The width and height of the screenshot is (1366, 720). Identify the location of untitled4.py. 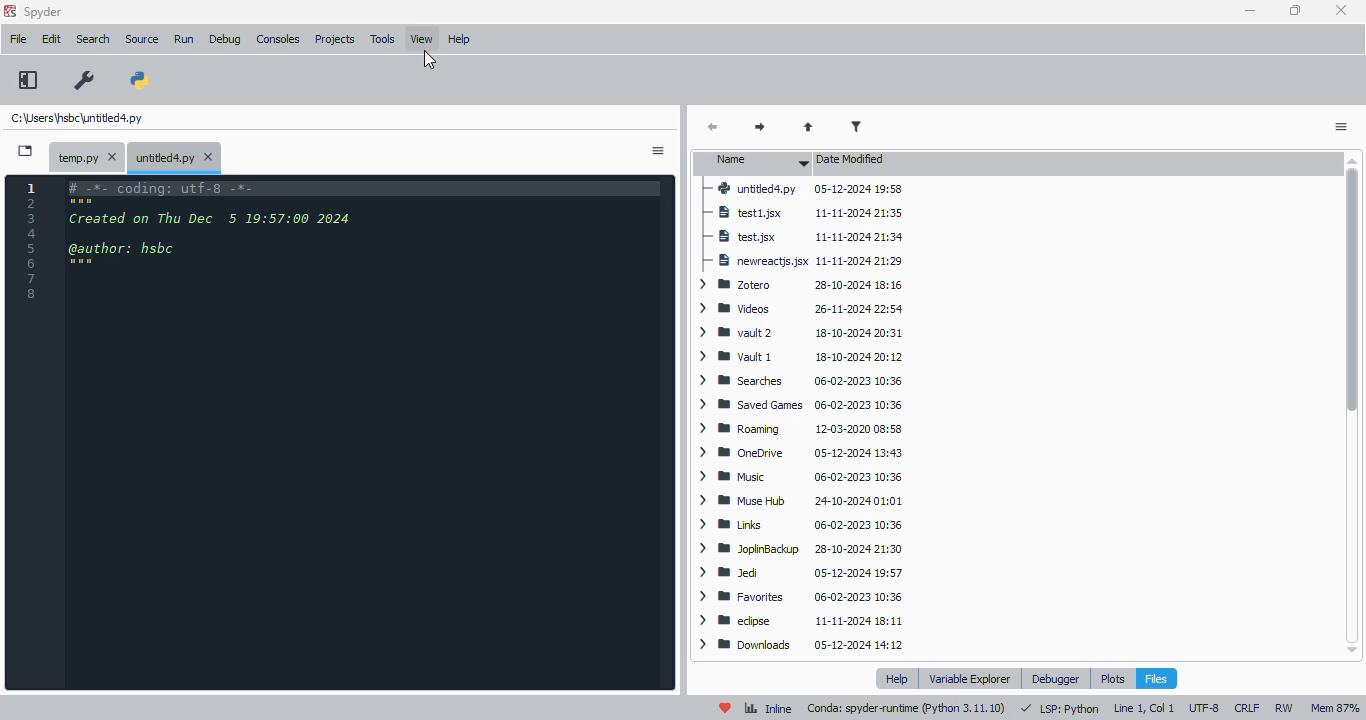
(802, 187).